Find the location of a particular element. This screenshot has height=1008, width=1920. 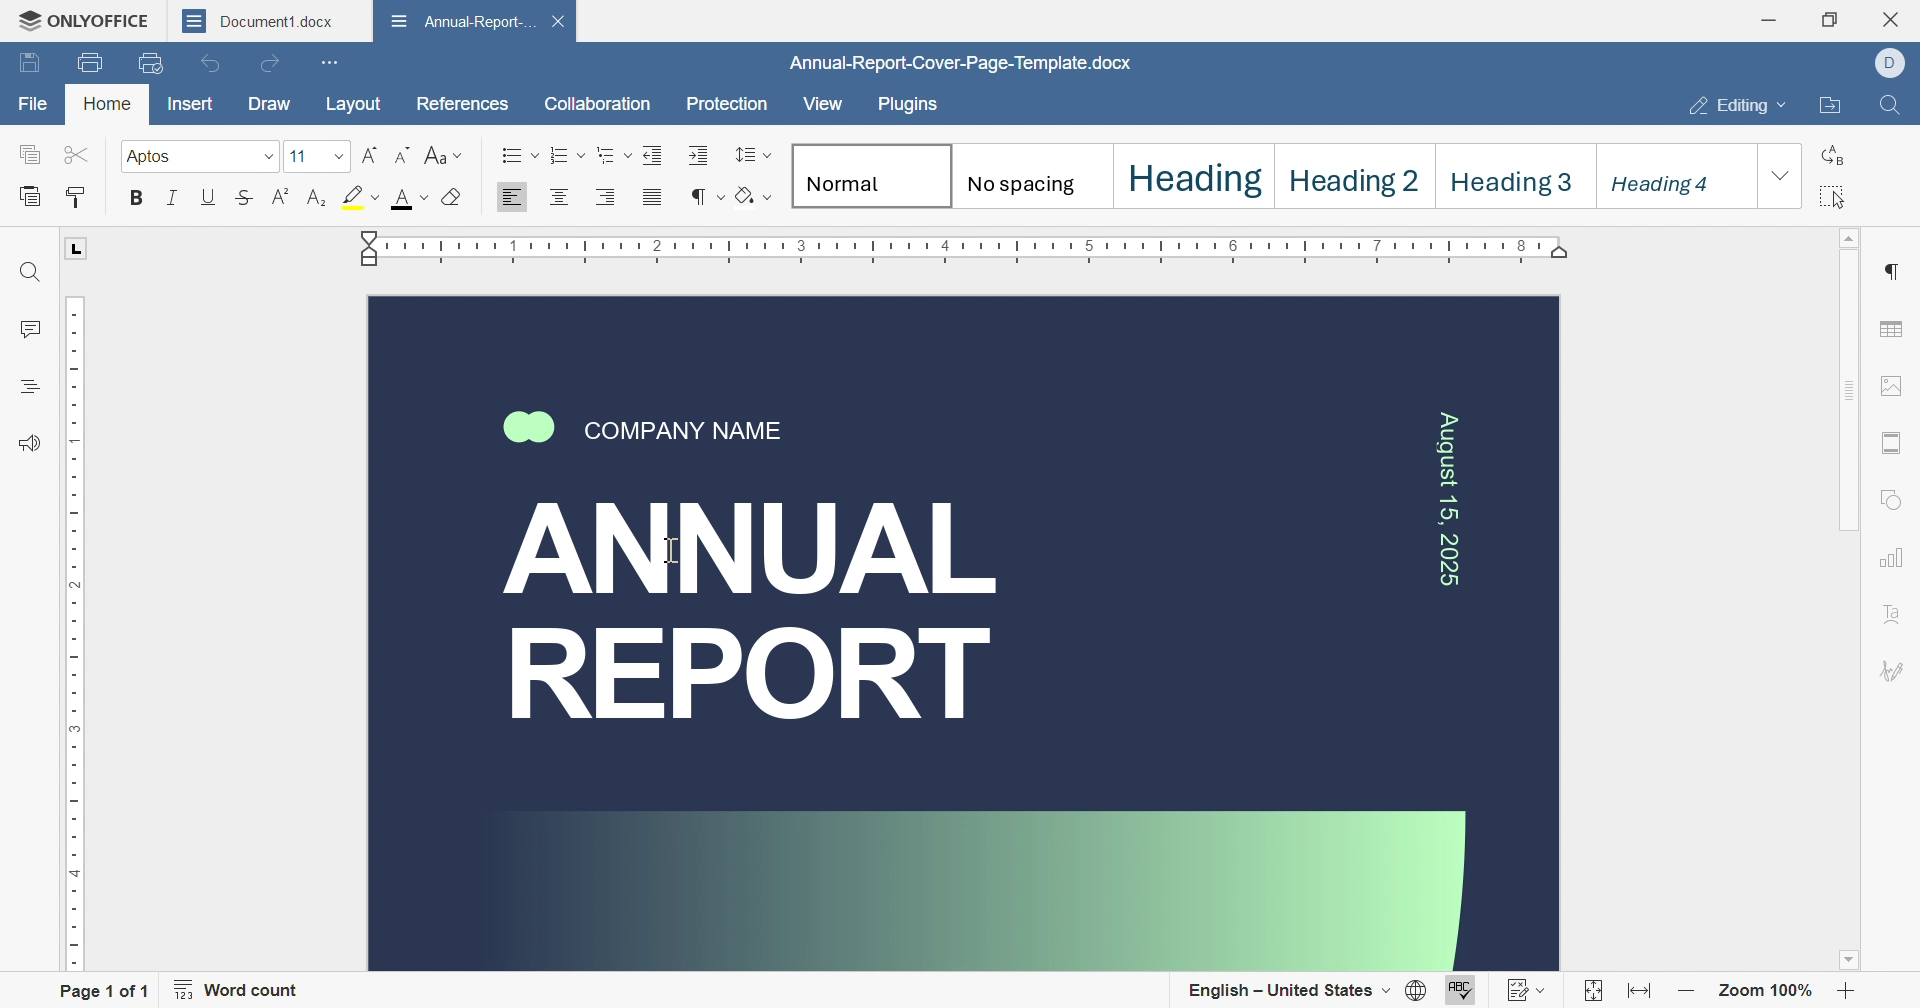

save is located at coordinates (28, 63).